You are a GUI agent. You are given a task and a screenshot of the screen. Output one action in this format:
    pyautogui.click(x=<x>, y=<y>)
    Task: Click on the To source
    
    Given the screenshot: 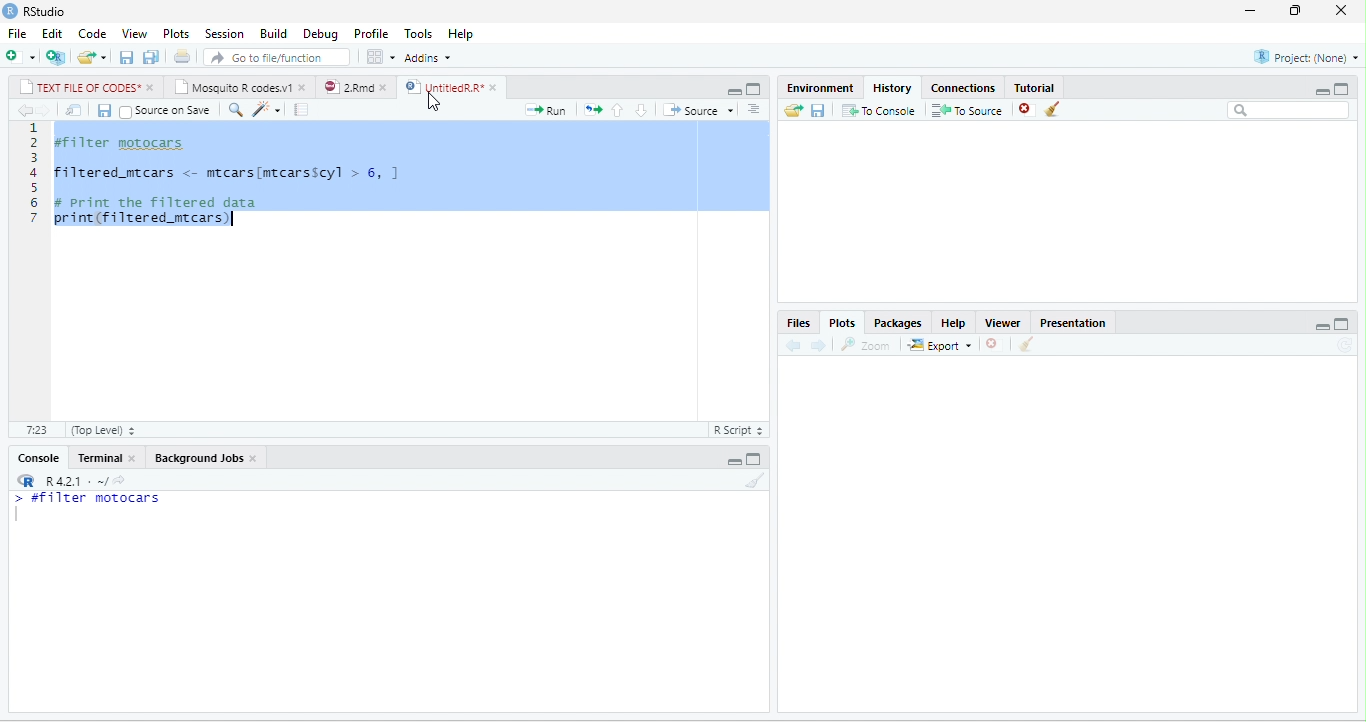 What is the action you would take?
    pyautogui.click(x=965, y=110)
    